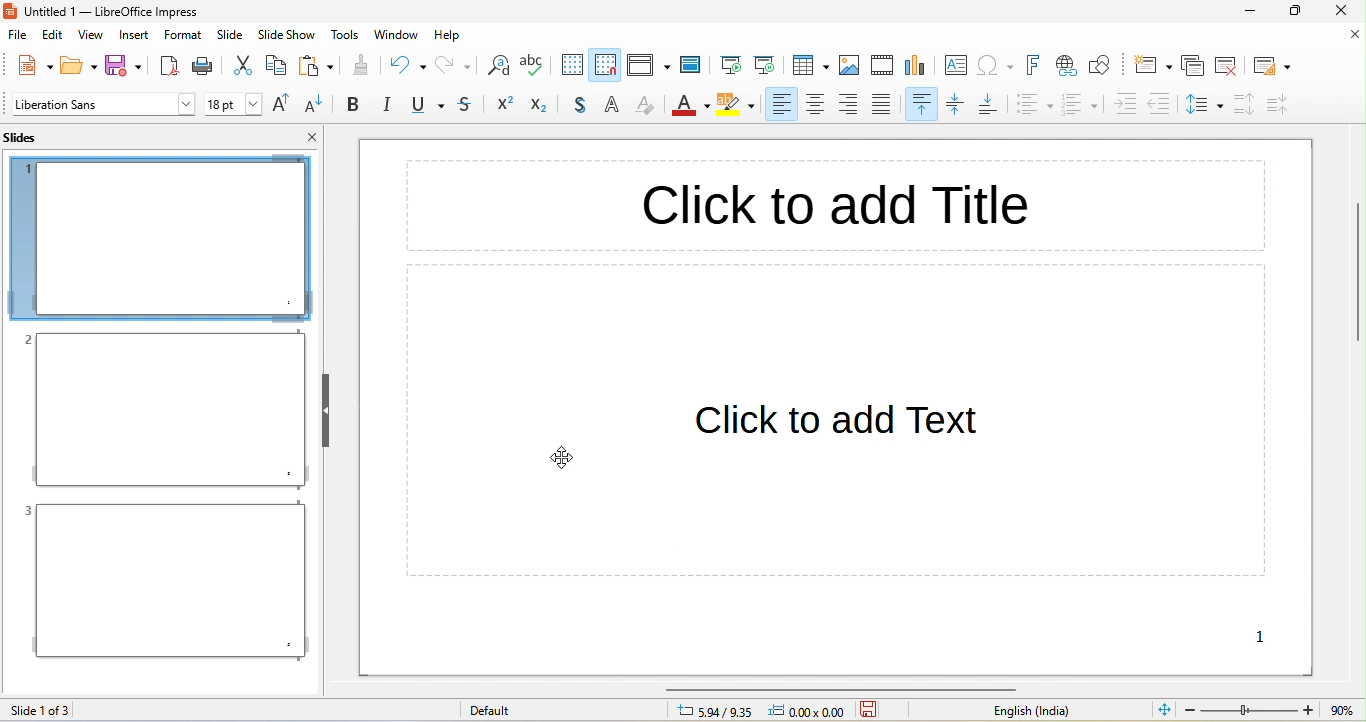 The height and width of the screenshot is (722, 1366). What do you see at coordinates (1125, 105) in the screenshot?
I see `increase indent` at bounding box center [1125, 105].